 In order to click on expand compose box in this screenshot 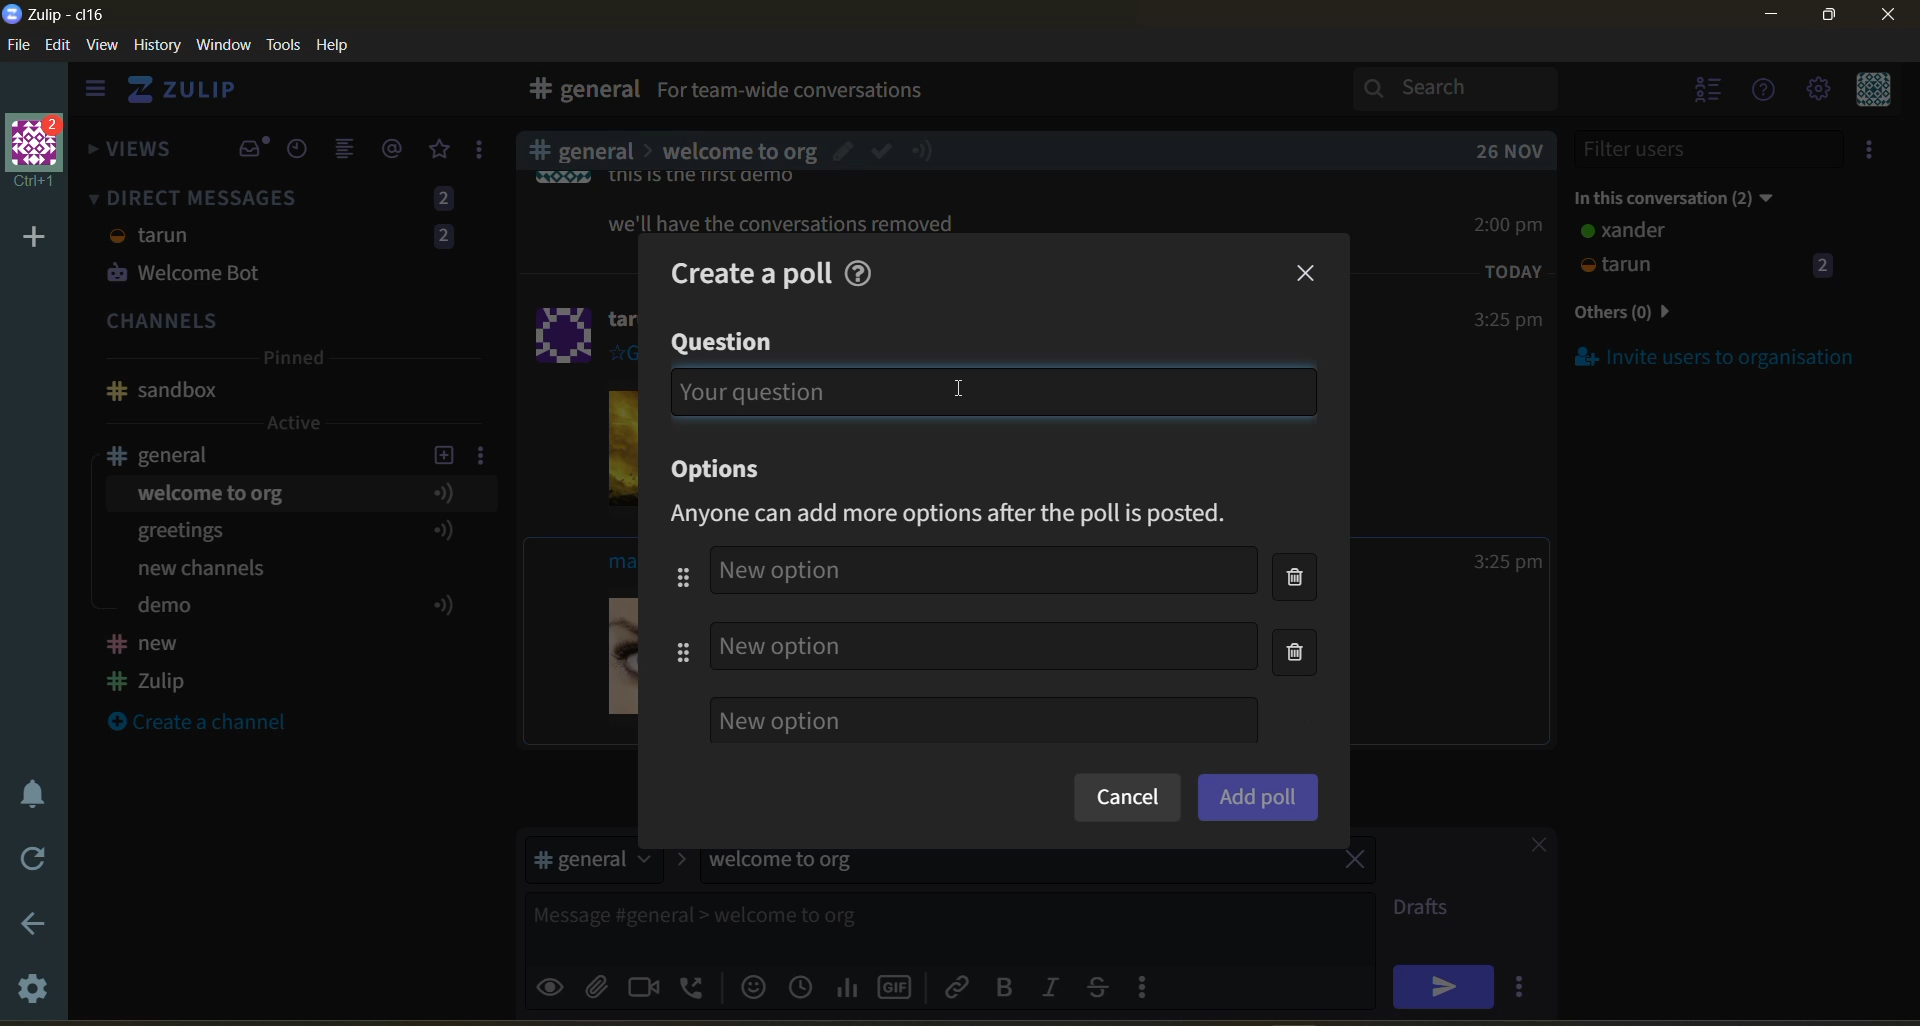, I will do `click(1356, 908)`.